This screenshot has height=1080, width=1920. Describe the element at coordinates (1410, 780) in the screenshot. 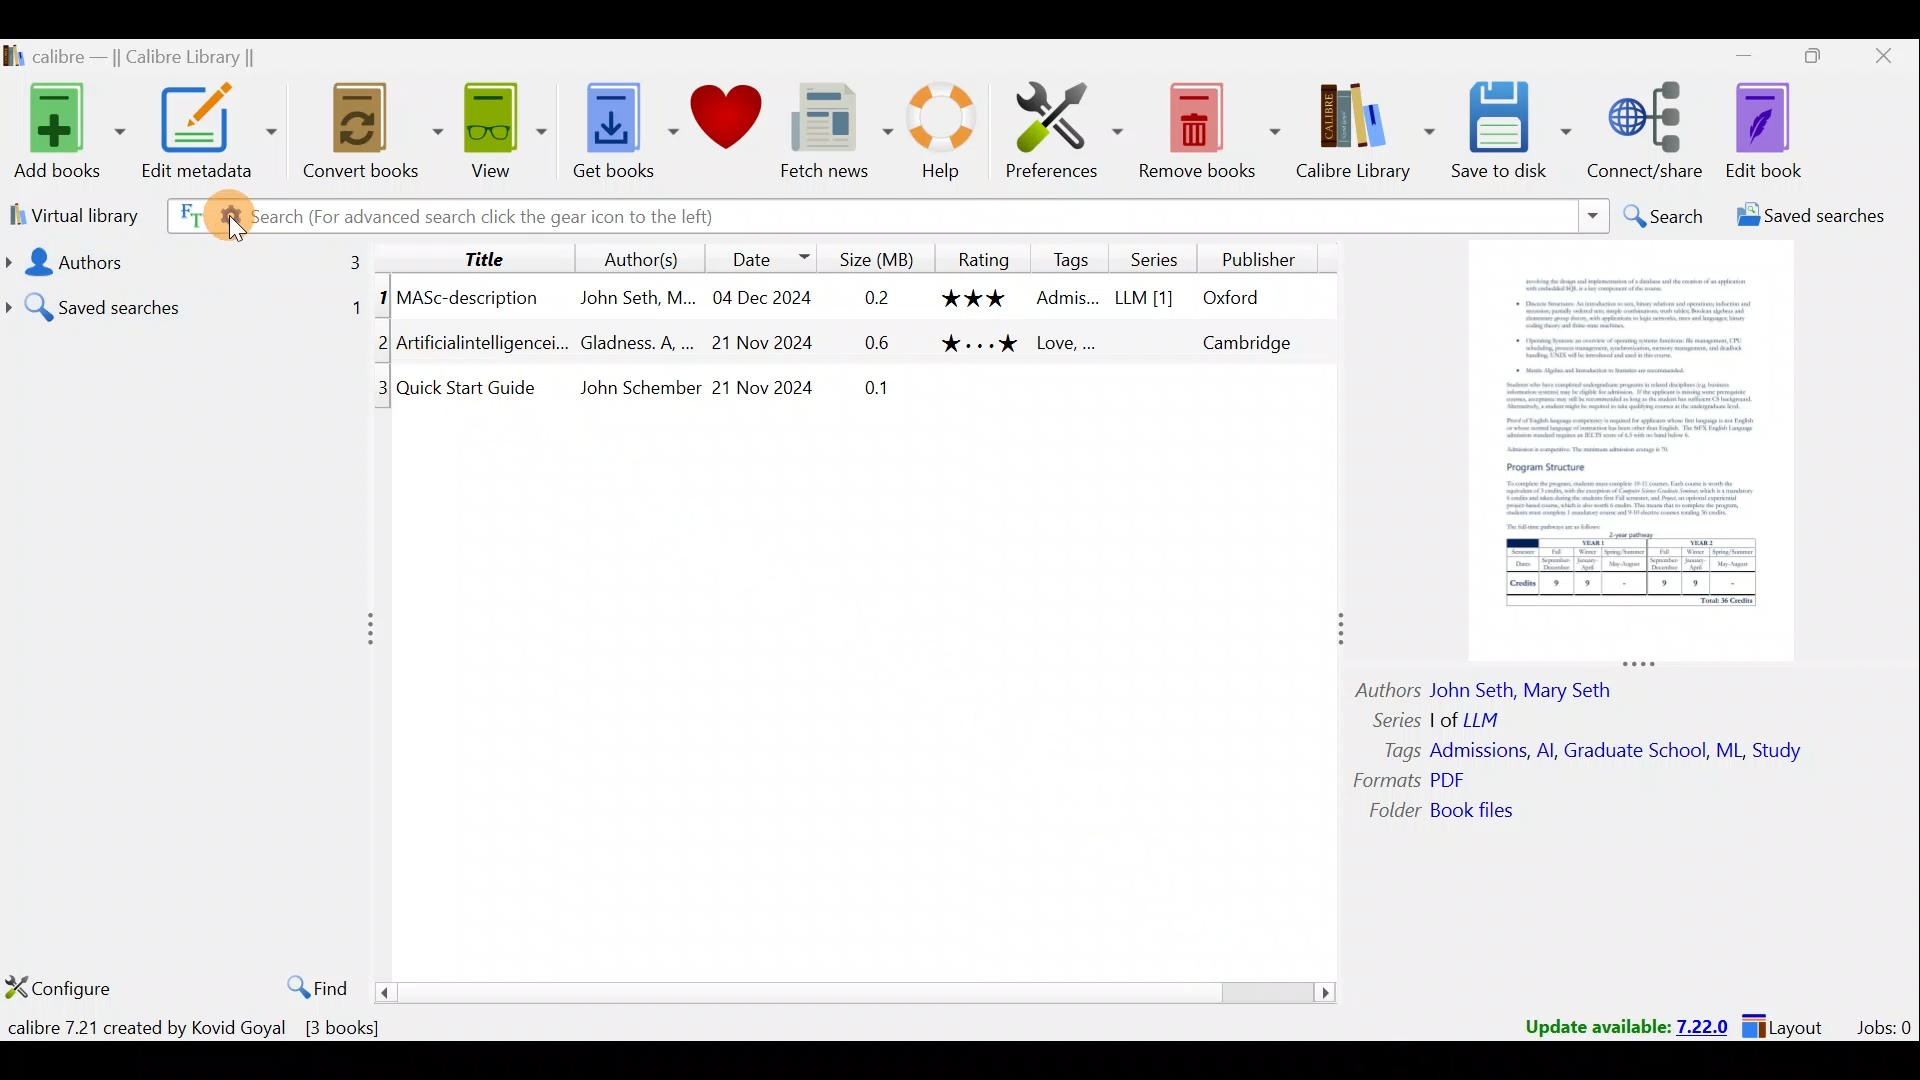

I see `Formats PDF` at that location.